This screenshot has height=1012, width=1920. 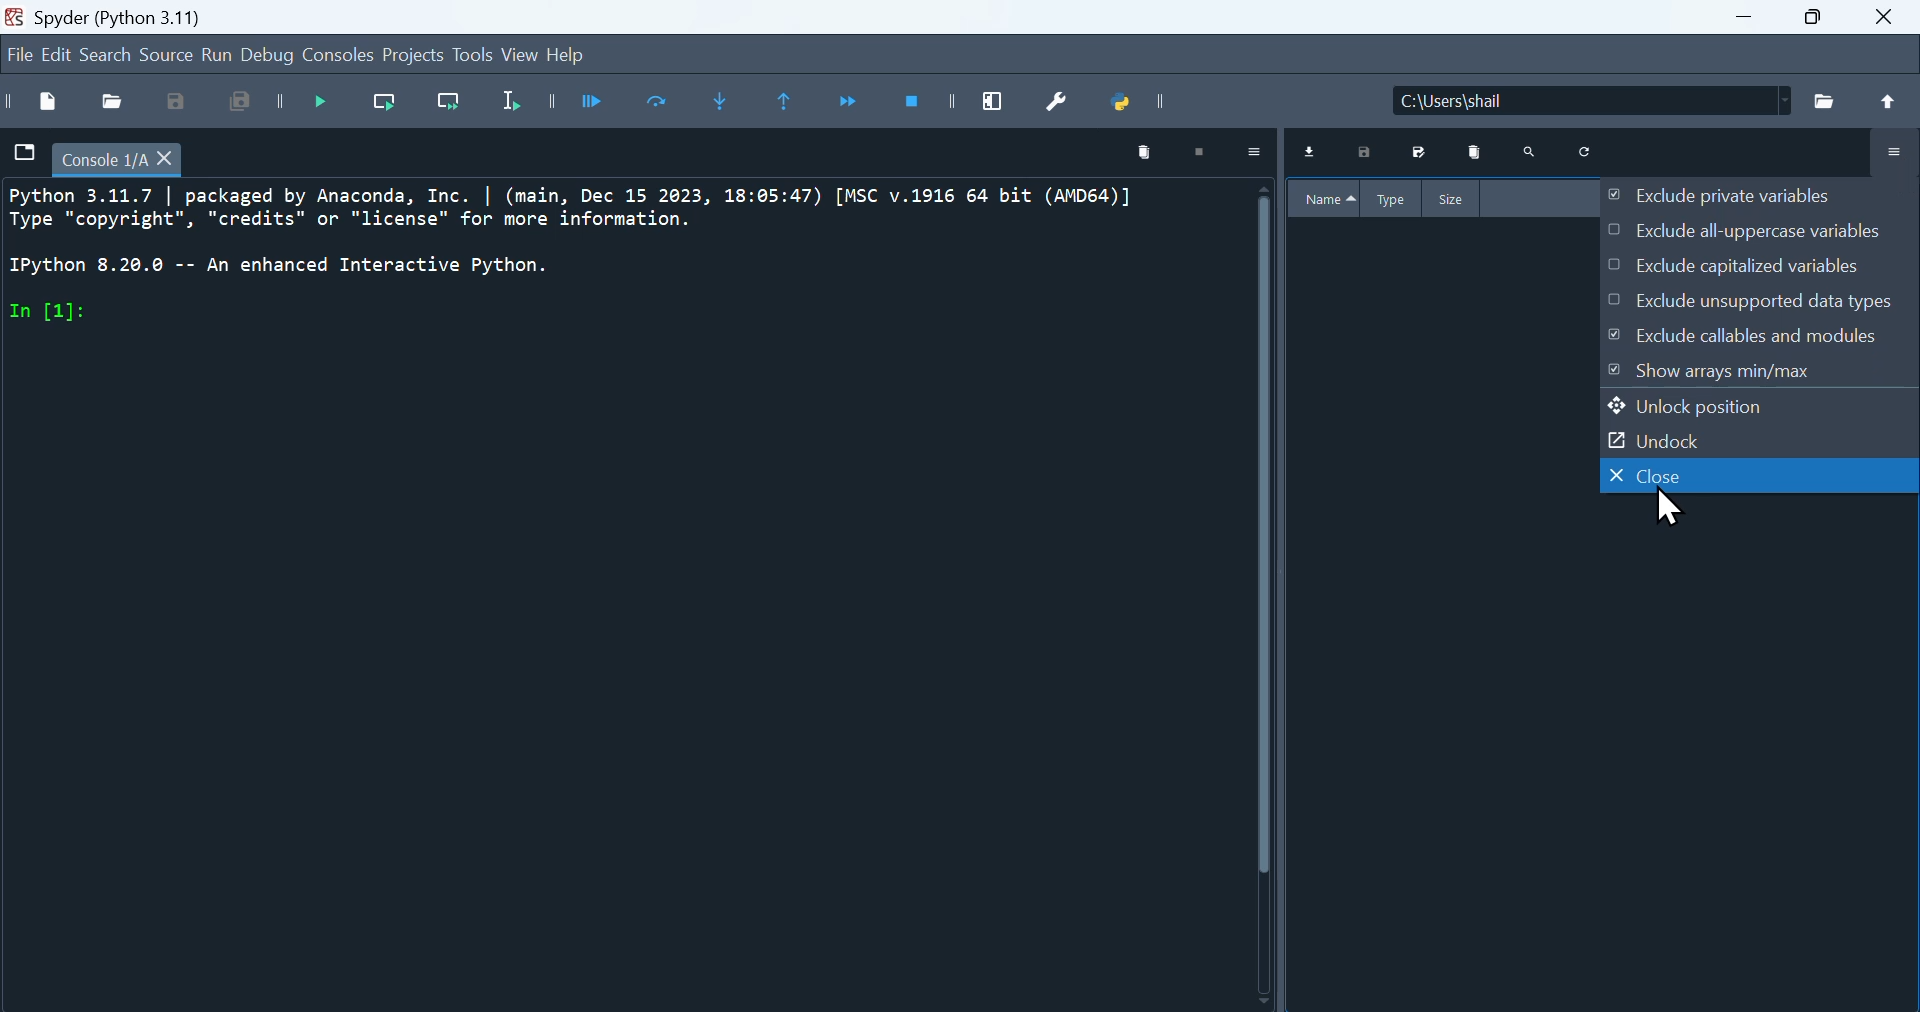 I want to click on Run current cell, so click(x=663, y=105).